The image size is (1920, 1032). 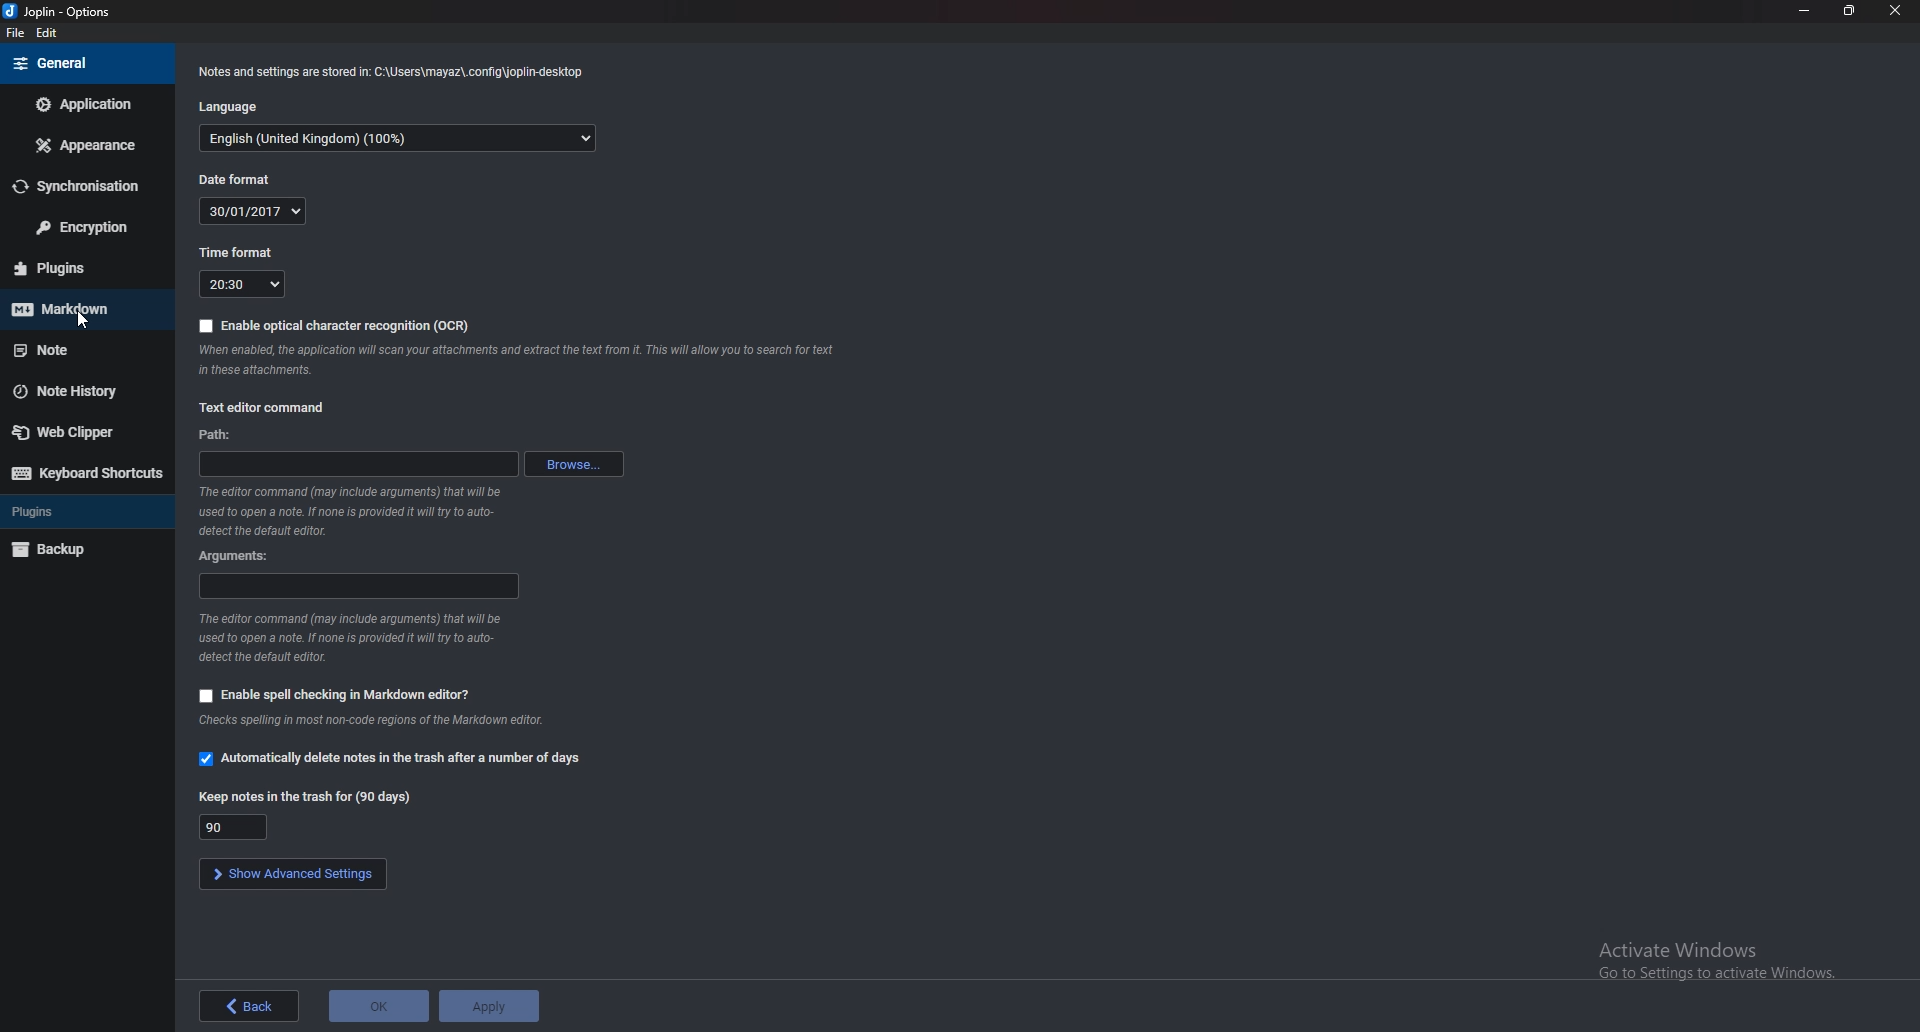 What do you see at coordinates (360, 586) in the screenshot?
I see `Arguments` at bounding box center [360, 586].